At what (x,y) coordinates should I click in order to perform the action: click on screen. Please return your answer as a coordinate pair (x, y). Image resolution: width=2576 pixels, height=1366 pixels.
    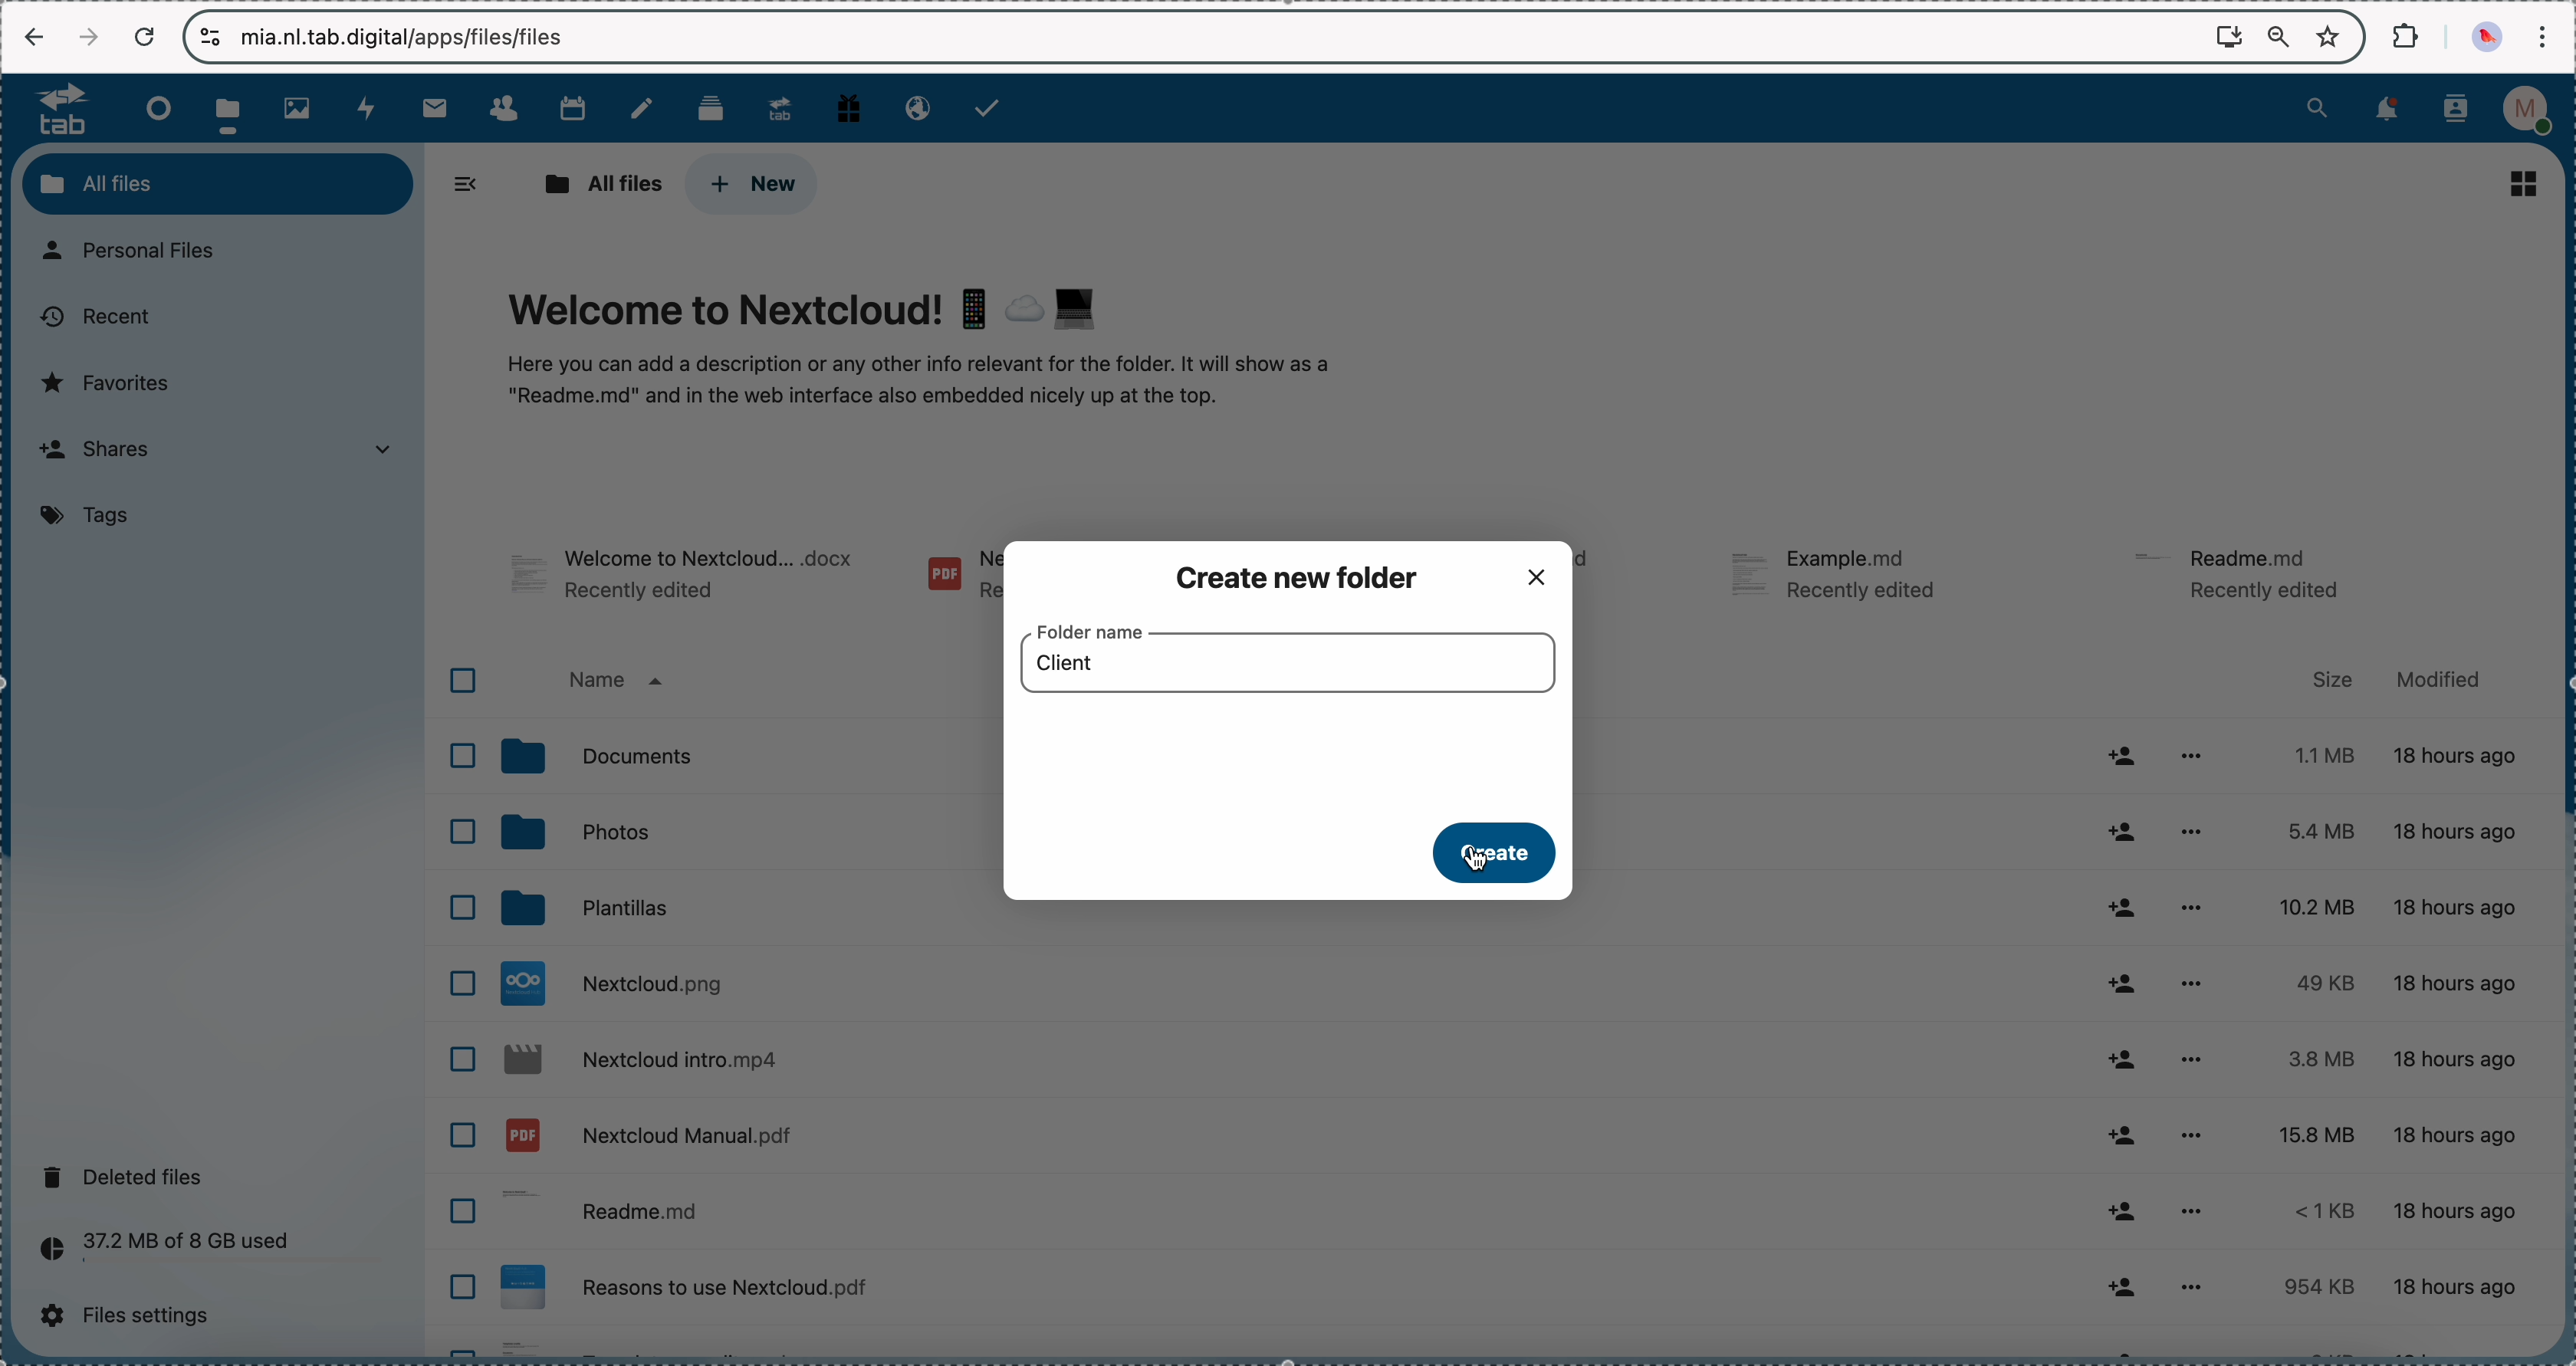
    Looking at the image, I should click on (2229, 35).